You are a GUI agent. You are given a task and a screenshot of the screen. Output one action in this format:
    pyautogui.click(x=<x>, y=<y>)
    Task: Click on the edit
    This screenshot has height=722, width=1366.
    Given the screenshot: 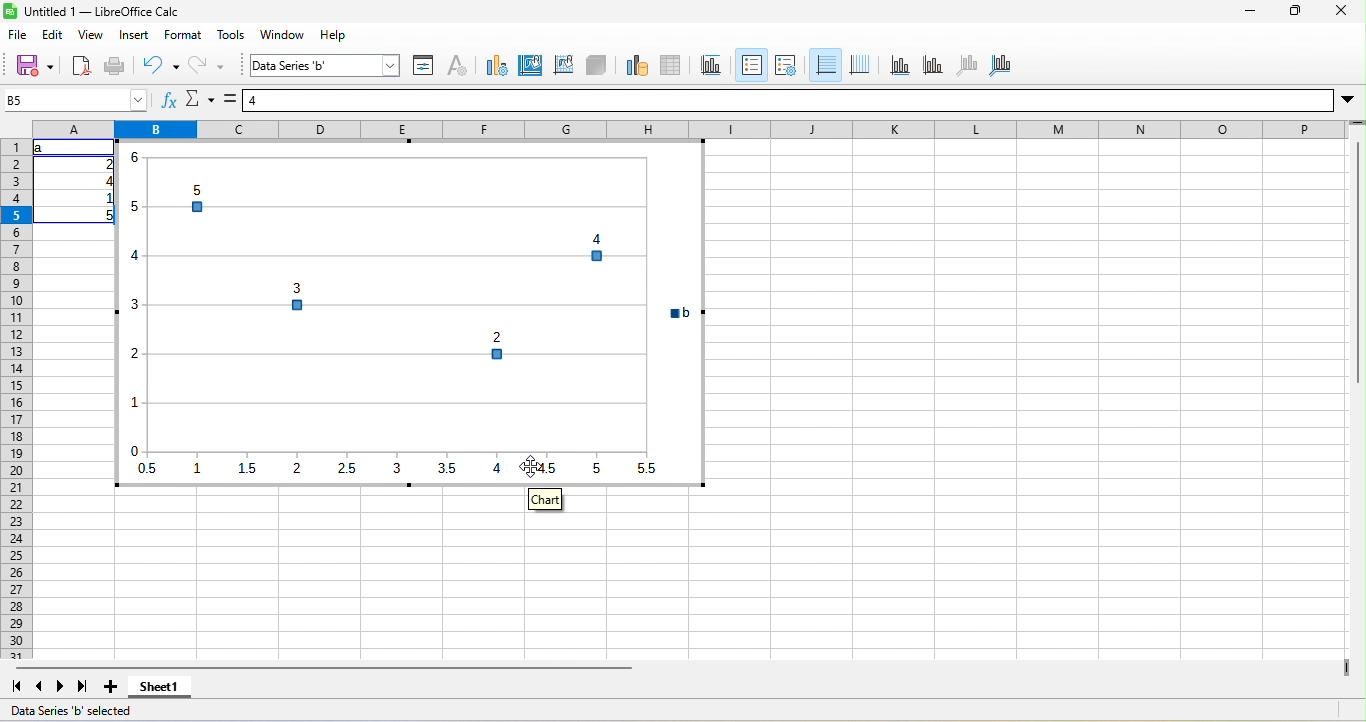 What is the action you would take?
    pyautogui.click(x=53, y=35)
    